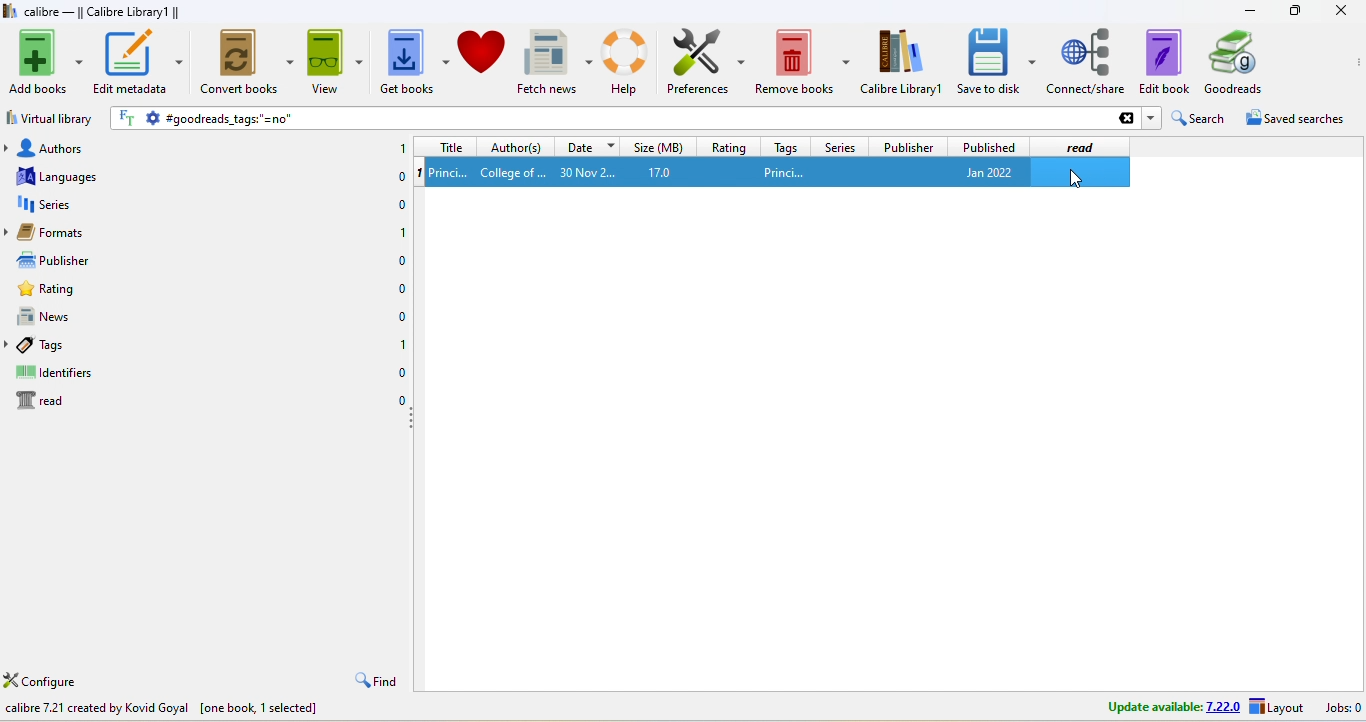 The image size is (1366, 722). What do you see at coordinates (248, 63) in the screenshot?
I see `convert books` at bounding box center [248, 63].